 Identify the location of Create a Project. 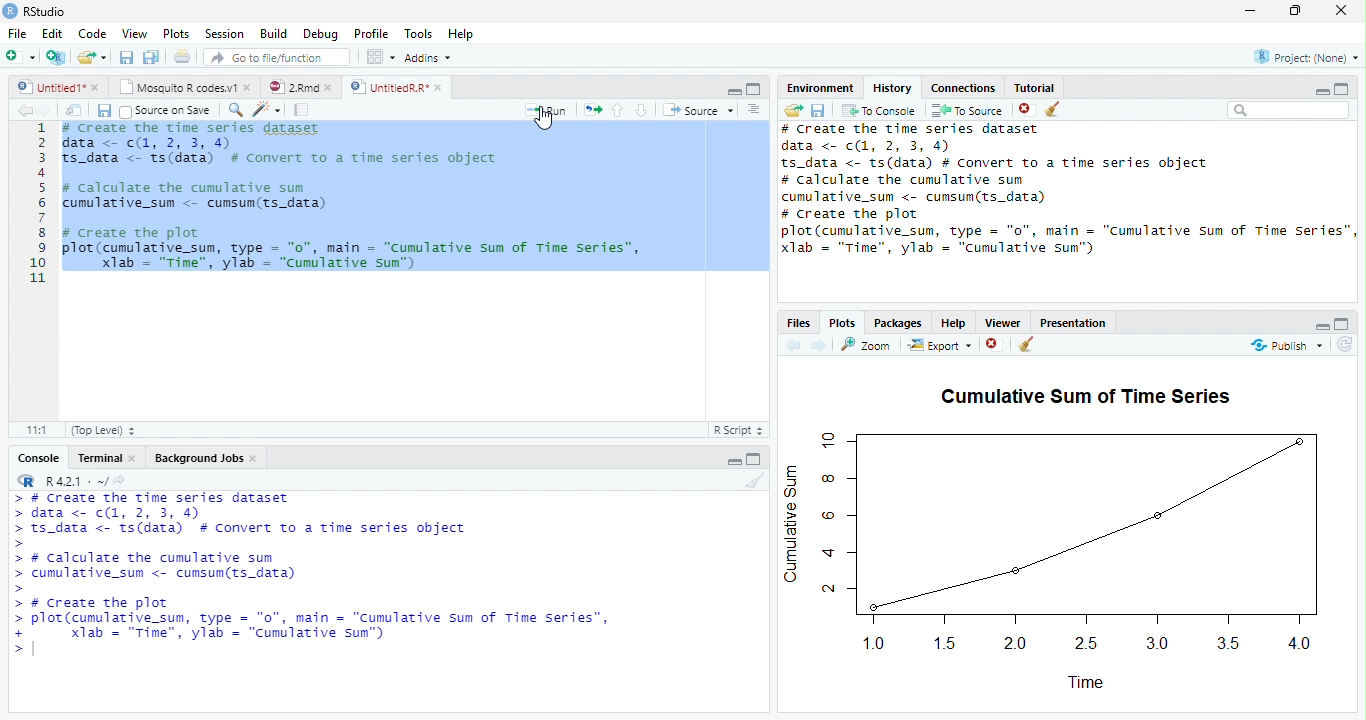
(56, 58).